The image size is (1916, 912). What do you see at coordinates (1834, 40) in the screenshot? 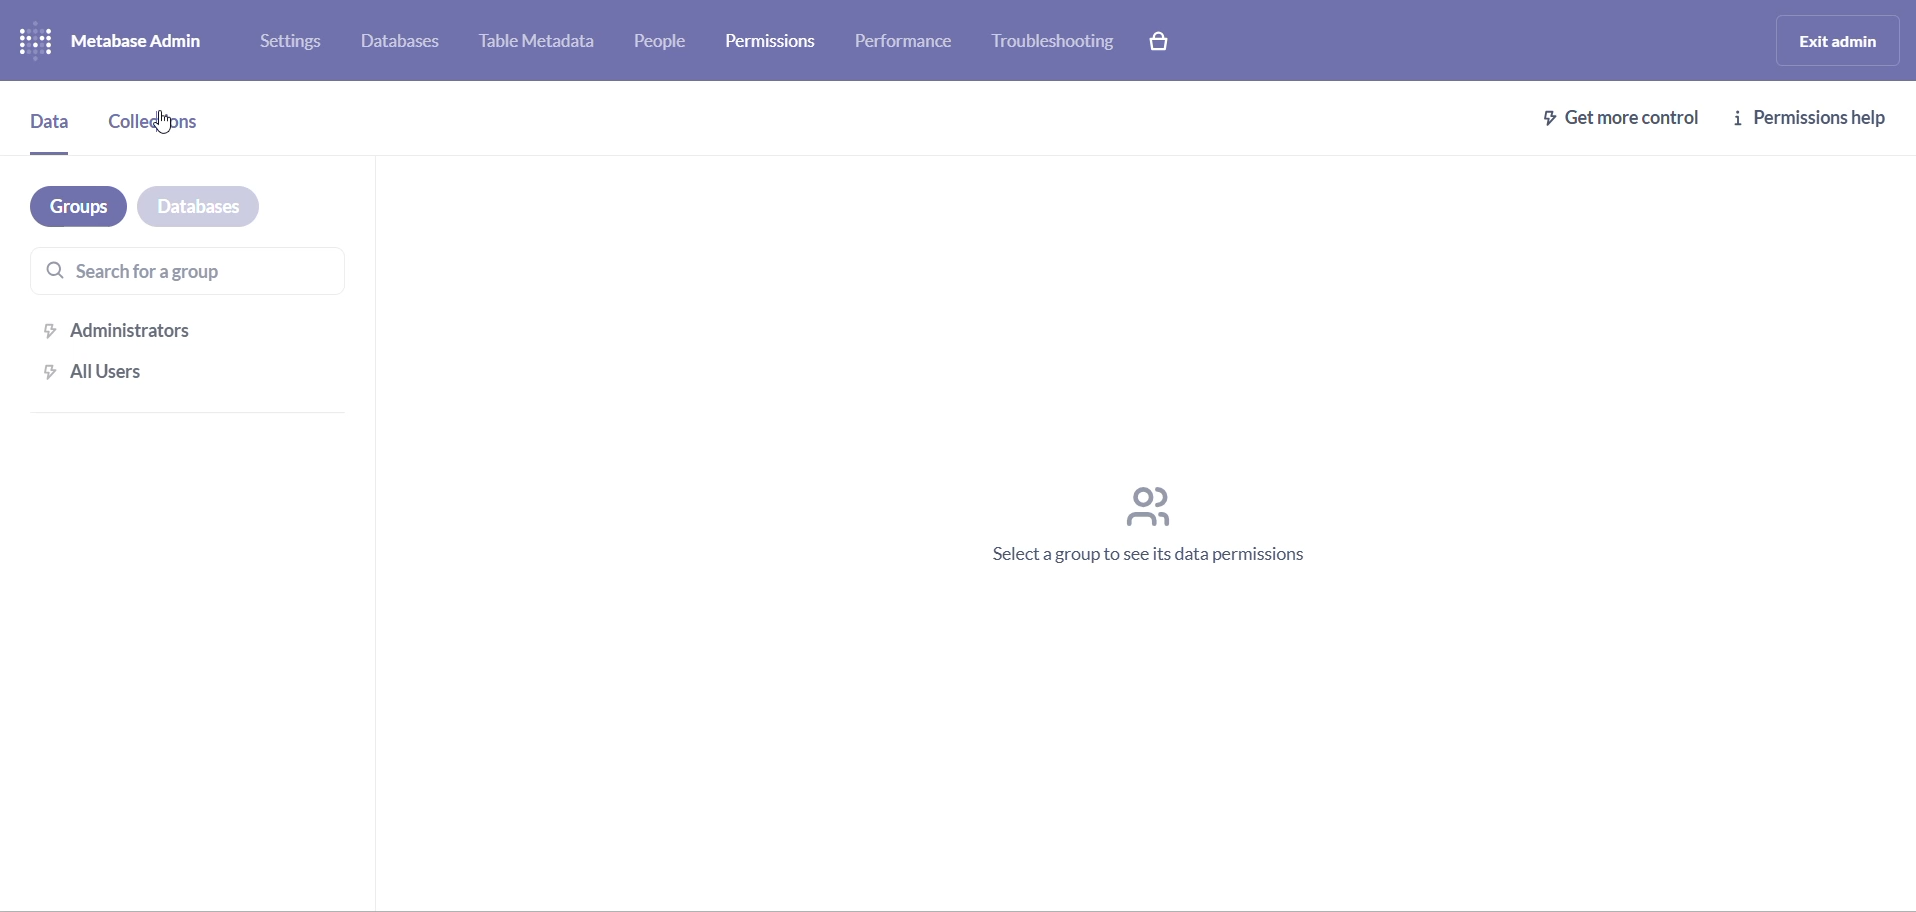
I see `exit admin` at bounding box center [1834, 40].